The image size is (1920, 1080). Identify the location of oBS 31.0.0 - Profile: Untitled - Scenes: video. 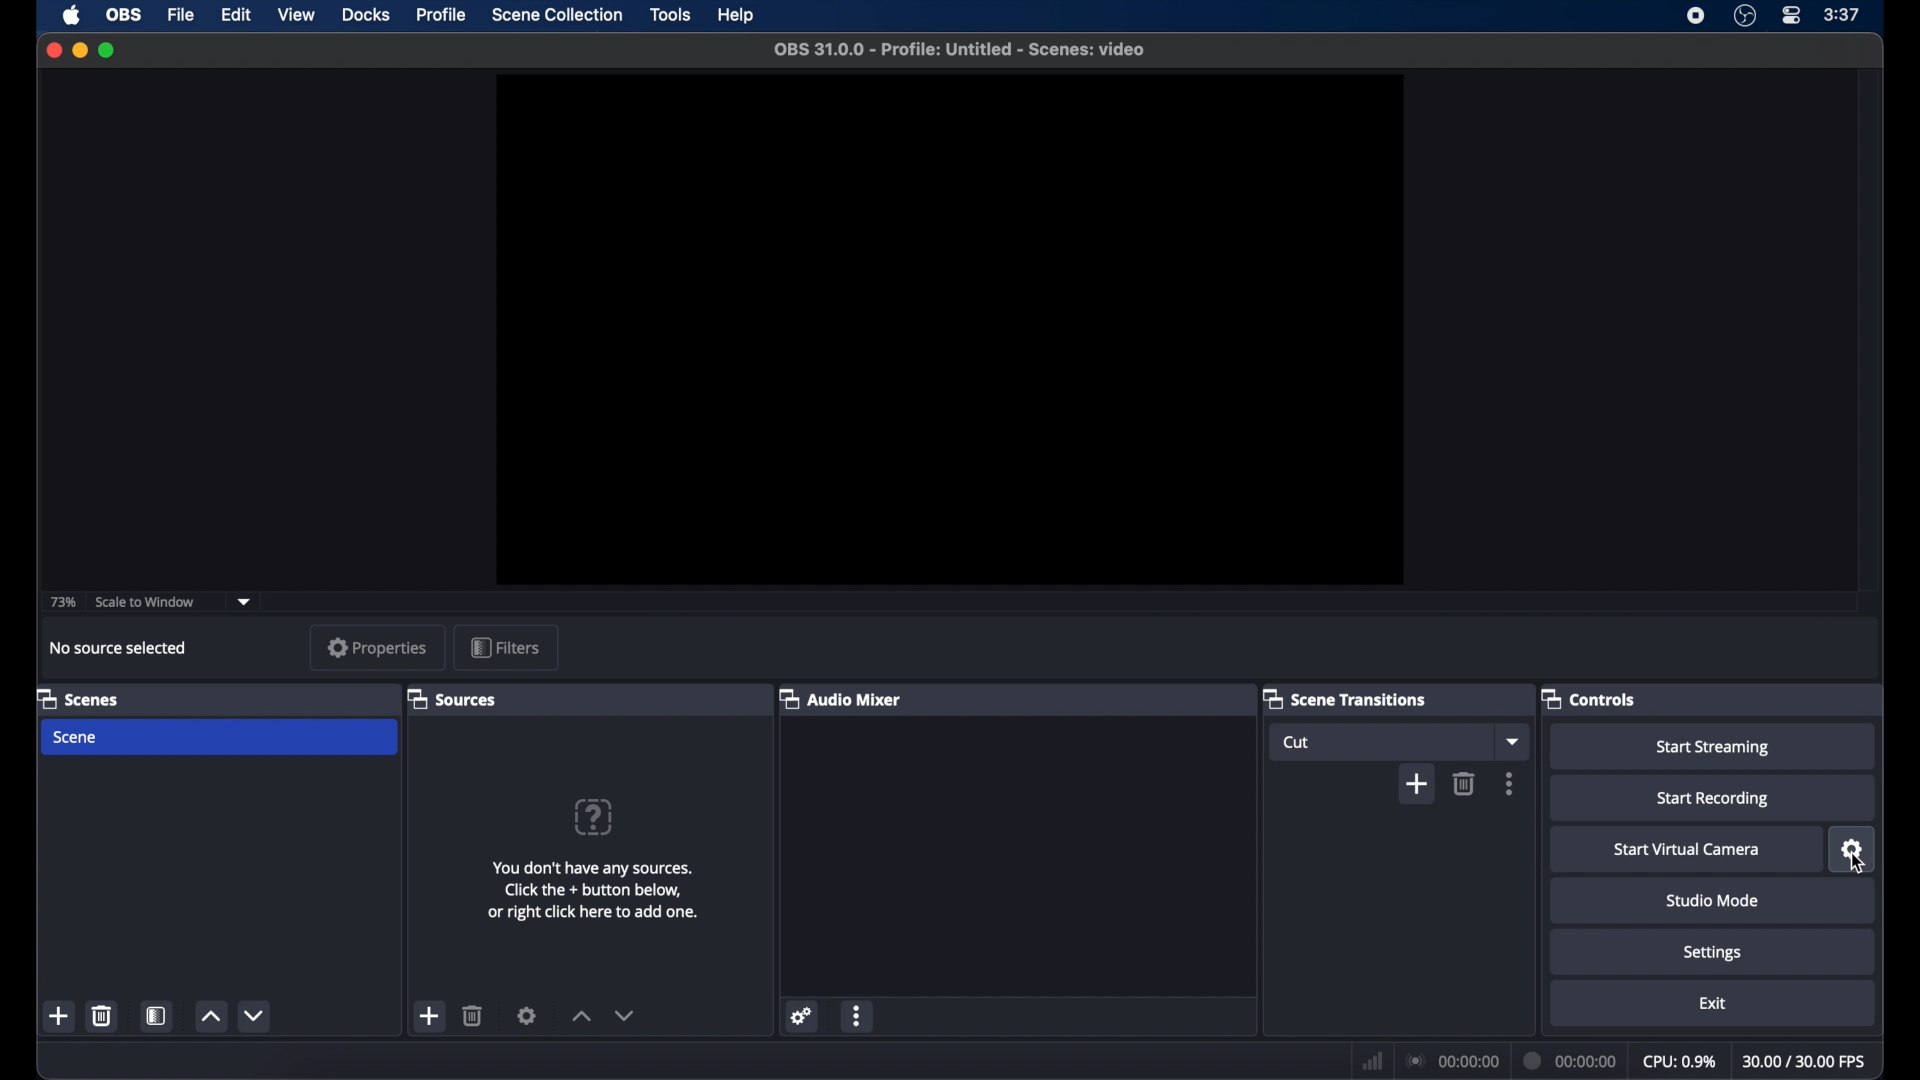
(962, 55).